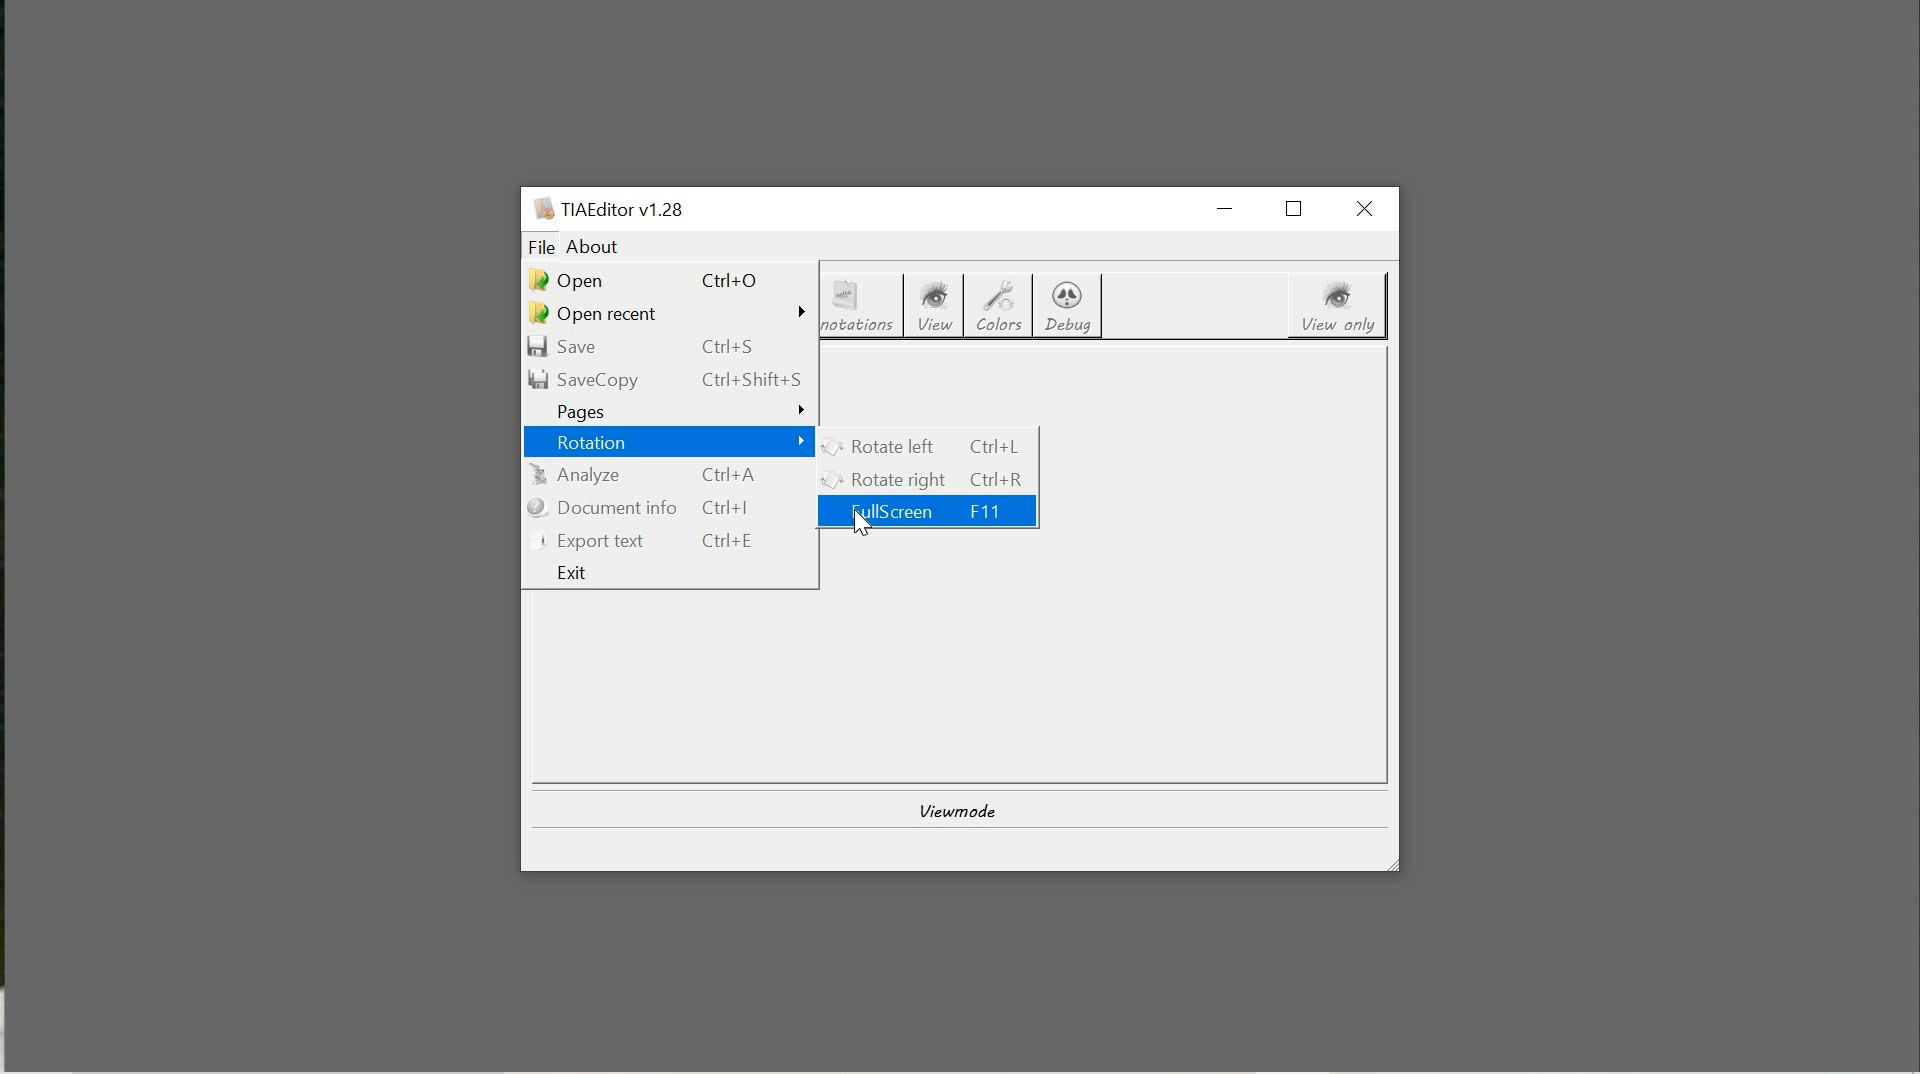 The image size is (1920, 1074). What do you see at coordinates (607, 209) in the screenshot?
I see `system name` at bounding box center [607, 209].